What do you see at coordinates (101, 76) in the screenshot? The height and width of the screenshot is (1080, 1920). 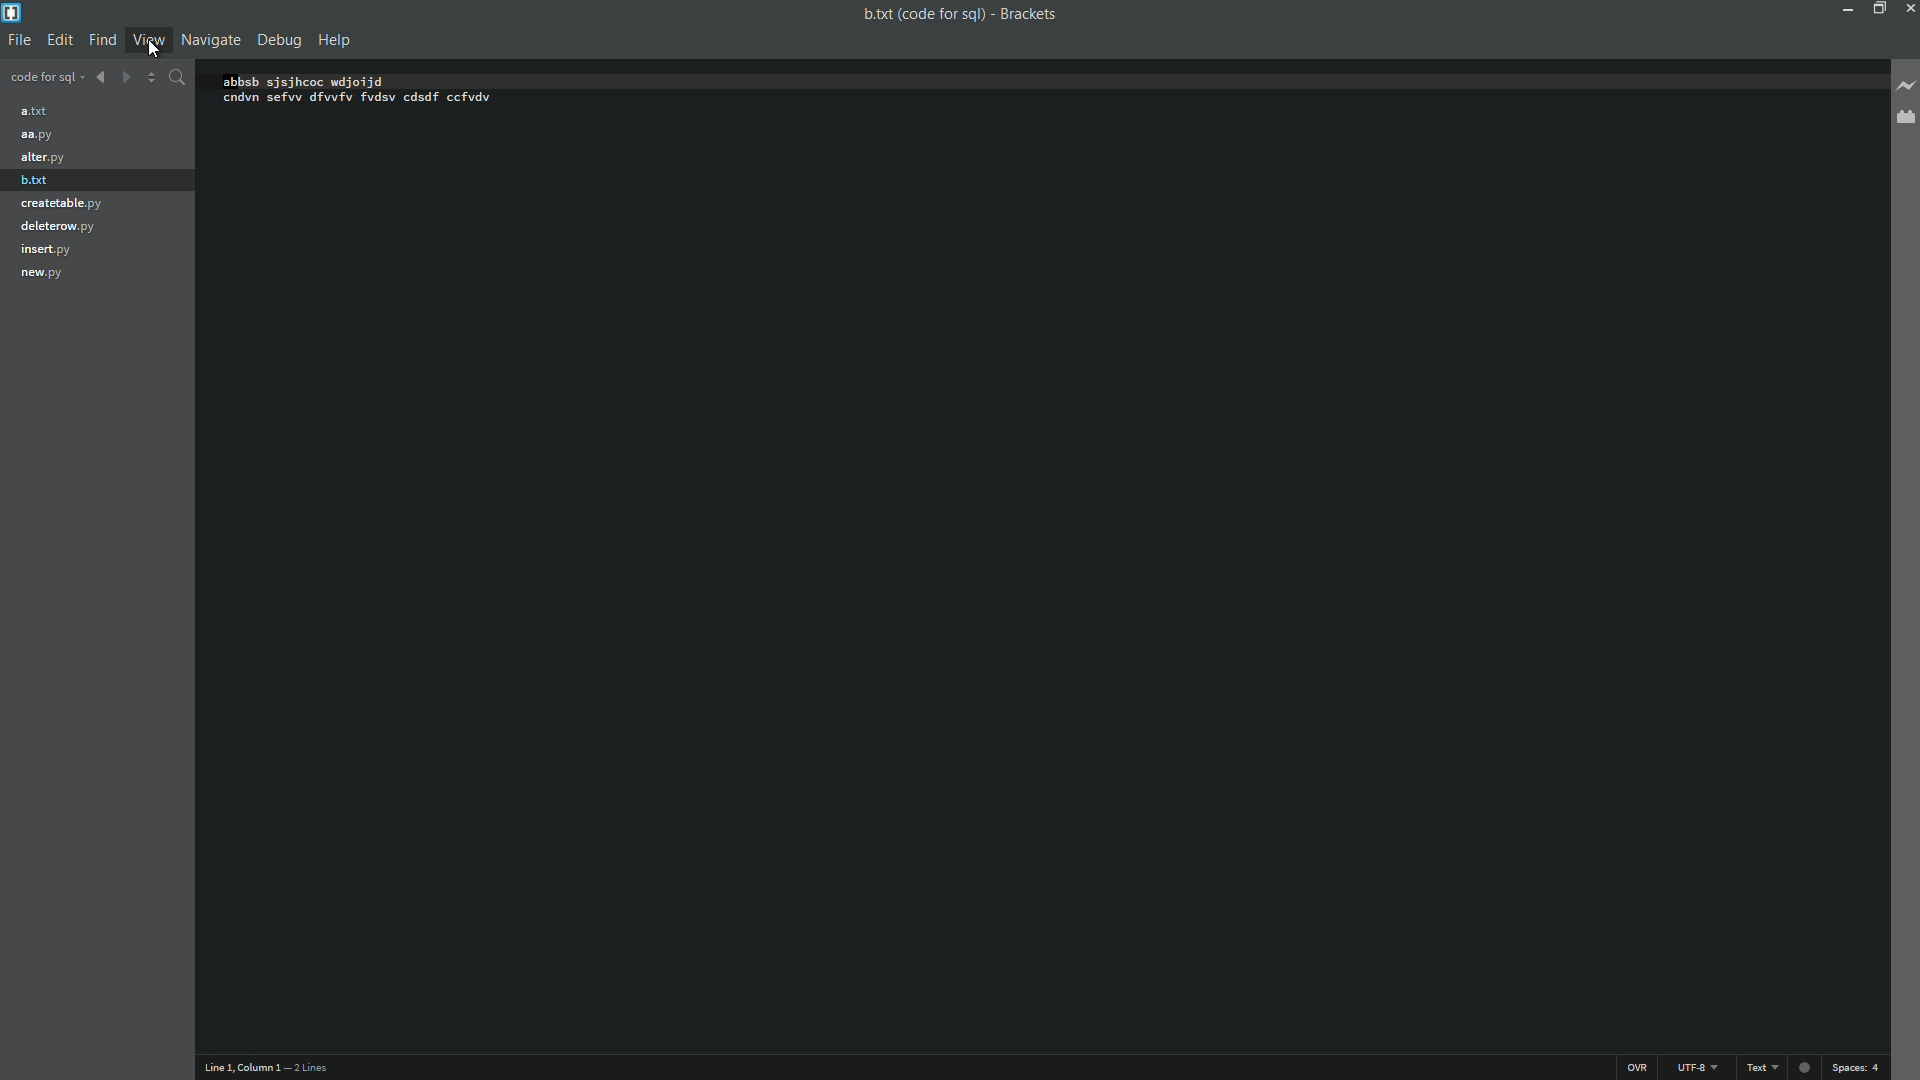 I see `Navigate backward` at bounding box center [101, 76].